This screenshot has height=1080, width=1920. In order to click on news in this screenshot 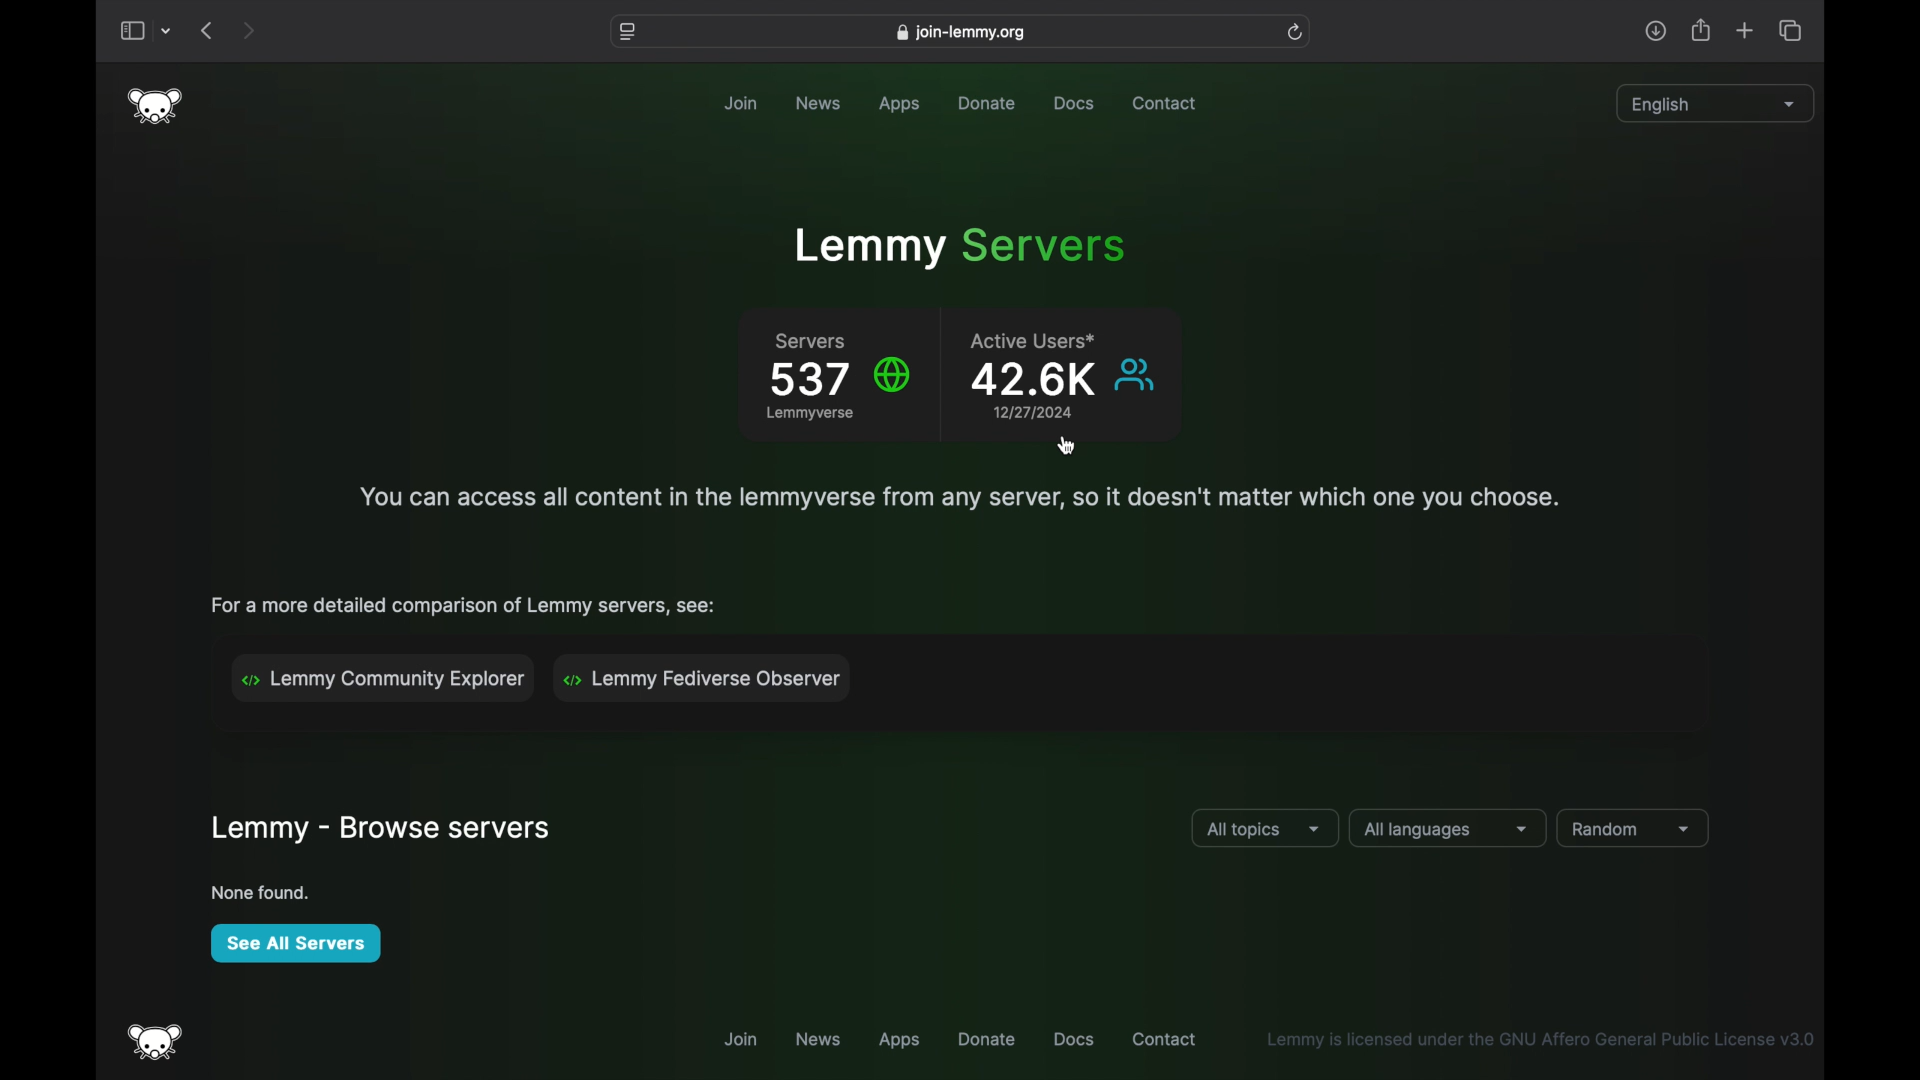, I will do `click(822, 1039)`.